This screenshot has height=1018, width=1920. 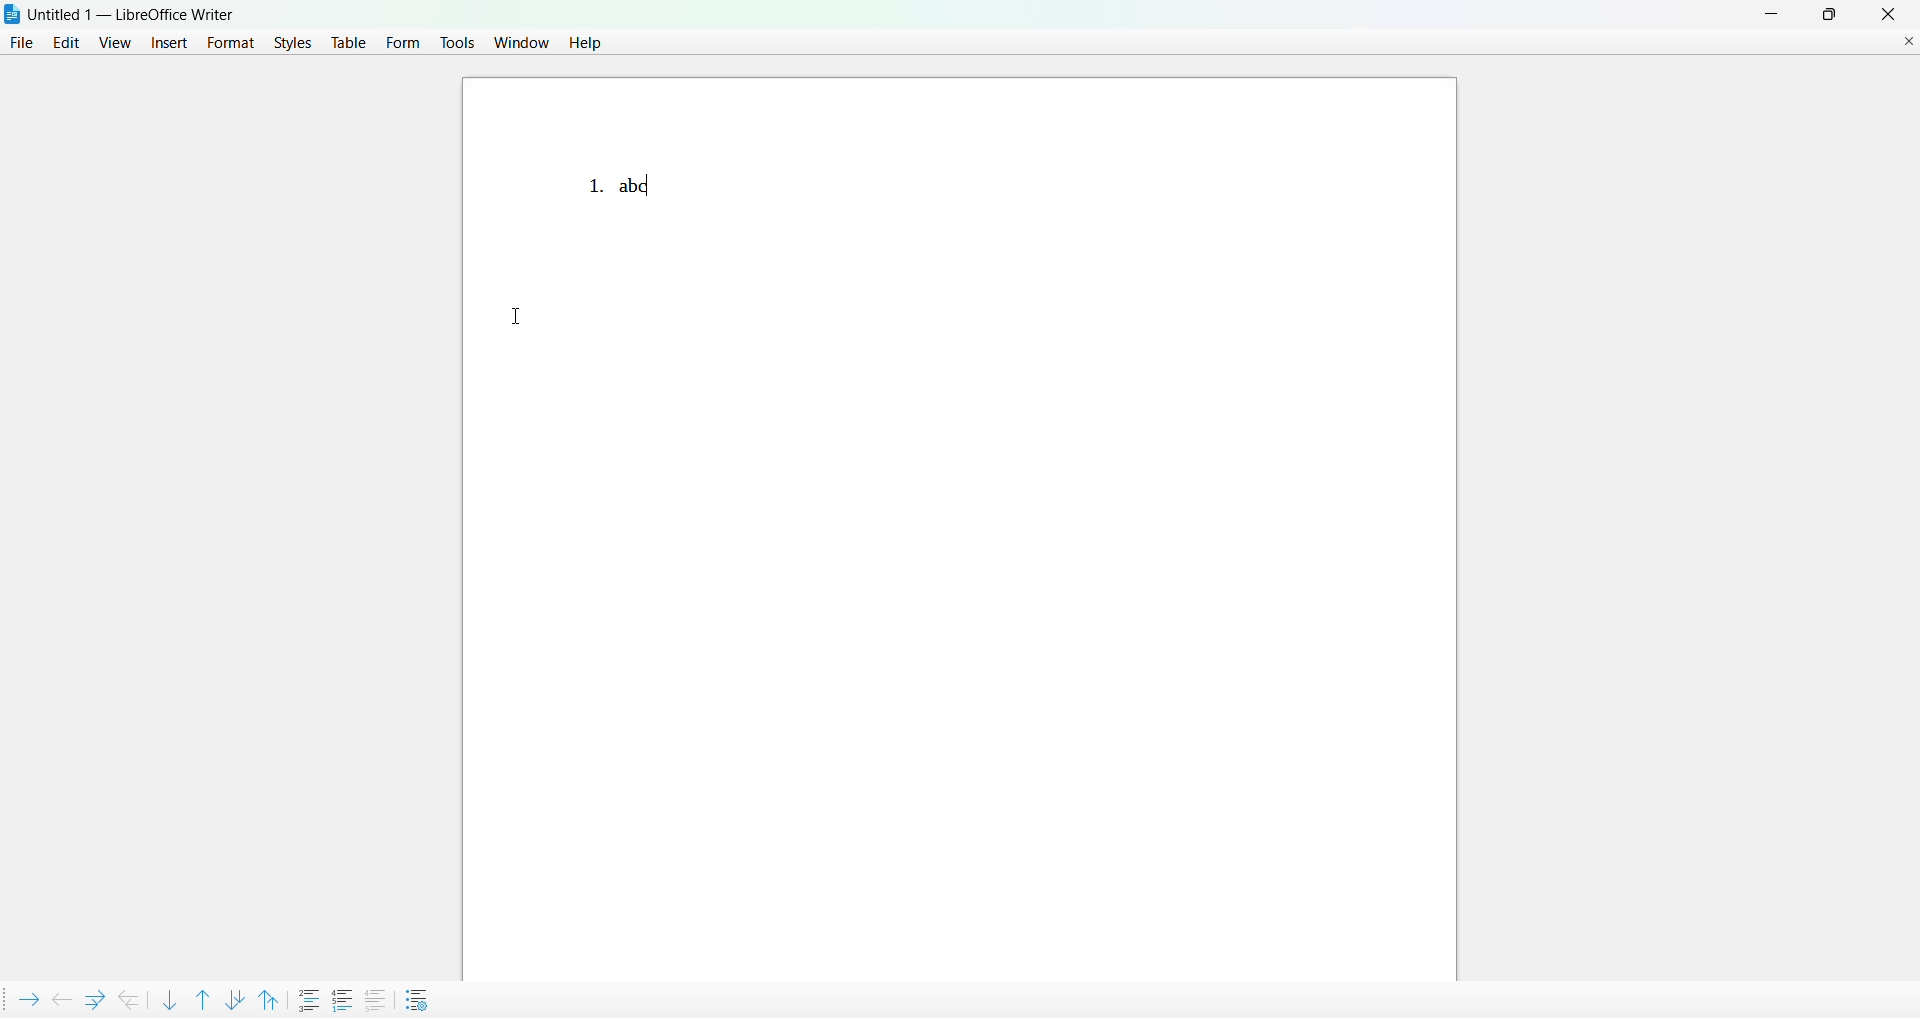 I want to click on help, so click(x=583, y=44).